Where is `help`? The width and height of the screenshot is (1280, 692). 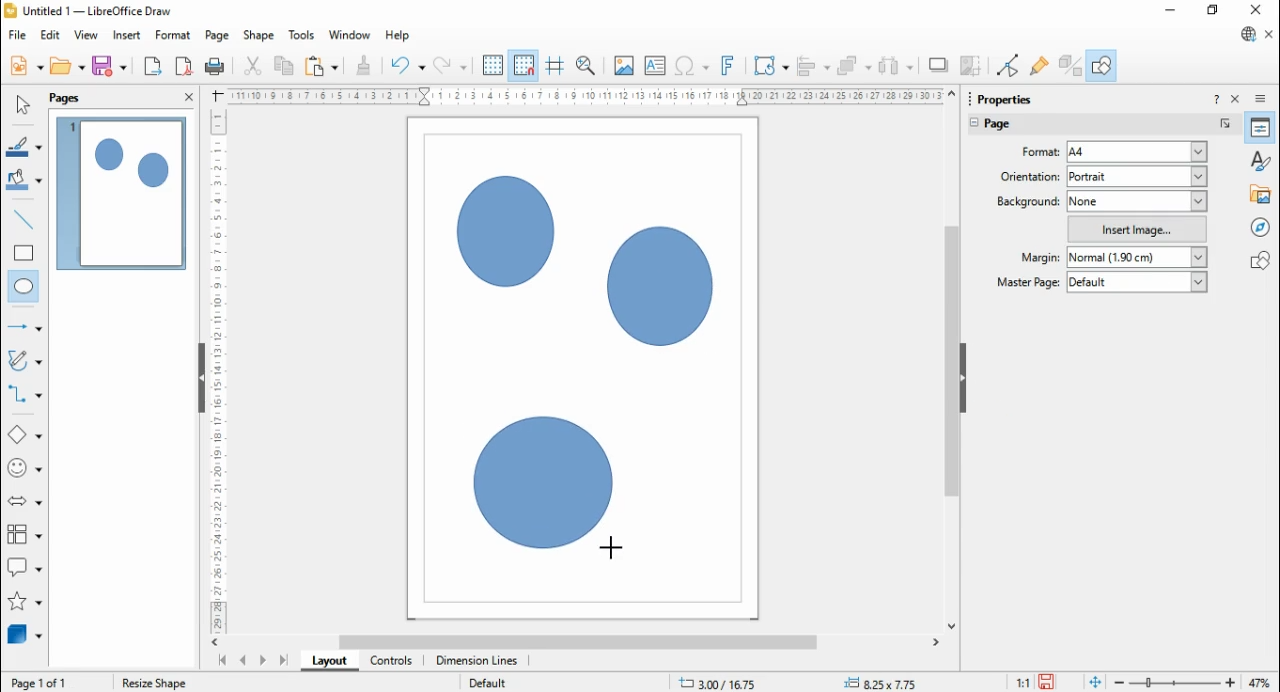 help is located at coordinates (398, 36).